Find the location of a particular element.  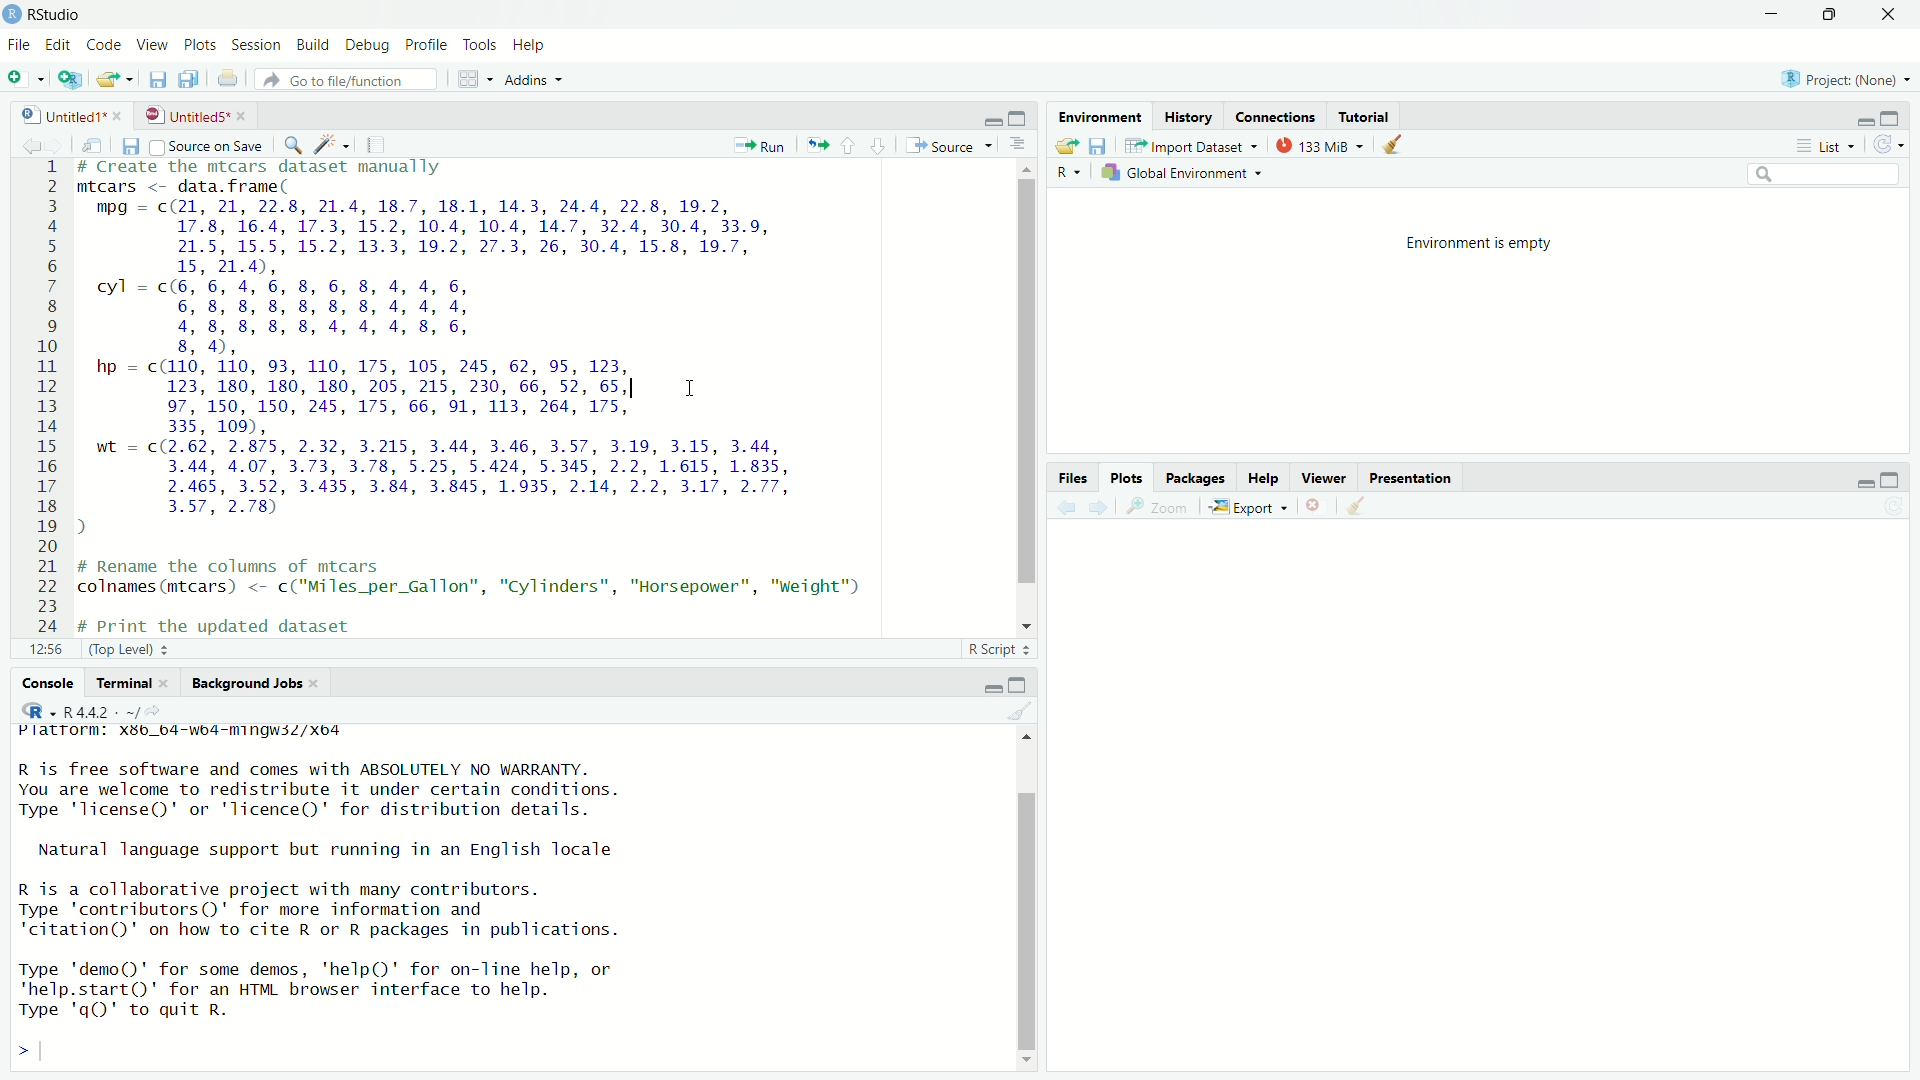

Environment is located at coordinates (1098, 119).